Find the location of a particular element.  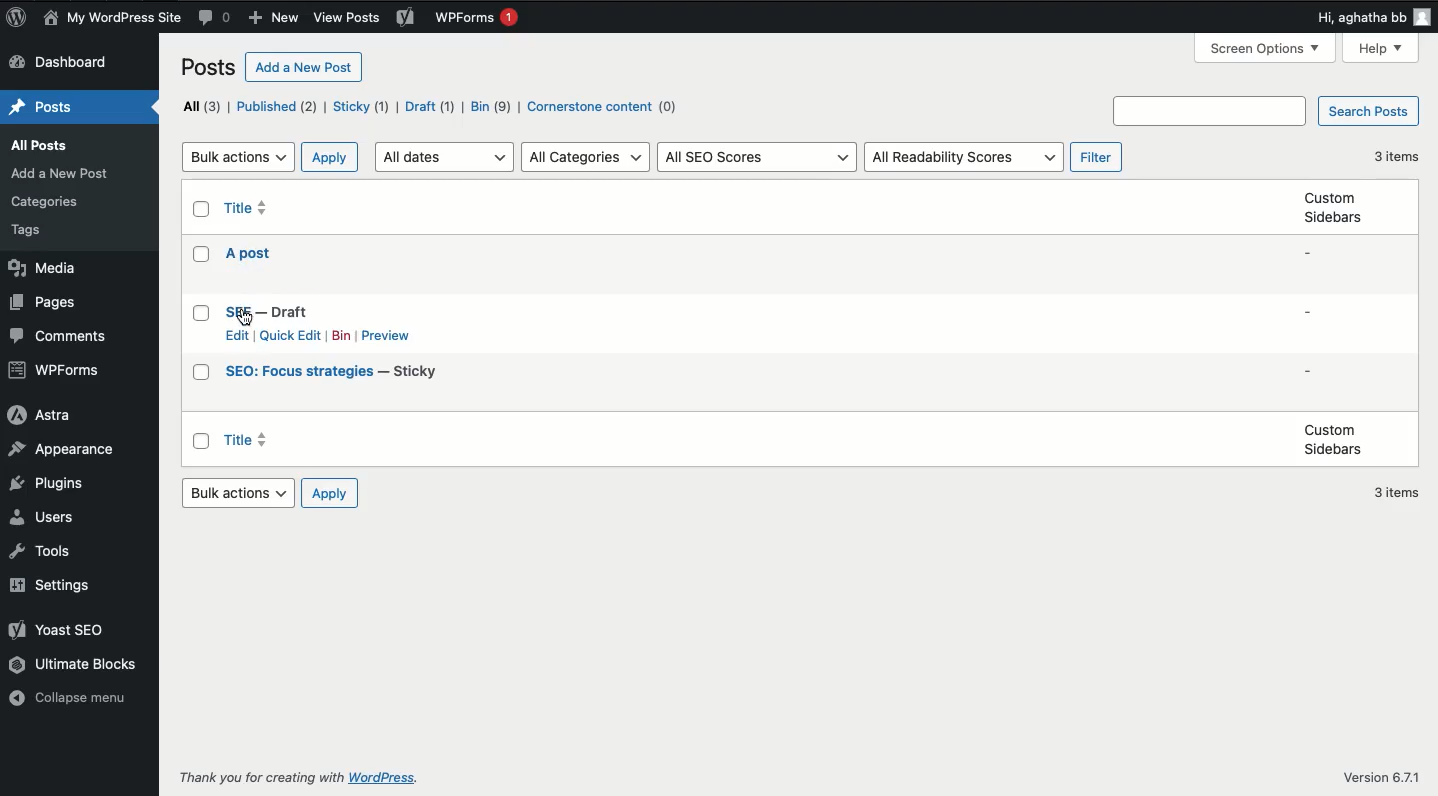

Quick edit is located at coordinates (288, 336).